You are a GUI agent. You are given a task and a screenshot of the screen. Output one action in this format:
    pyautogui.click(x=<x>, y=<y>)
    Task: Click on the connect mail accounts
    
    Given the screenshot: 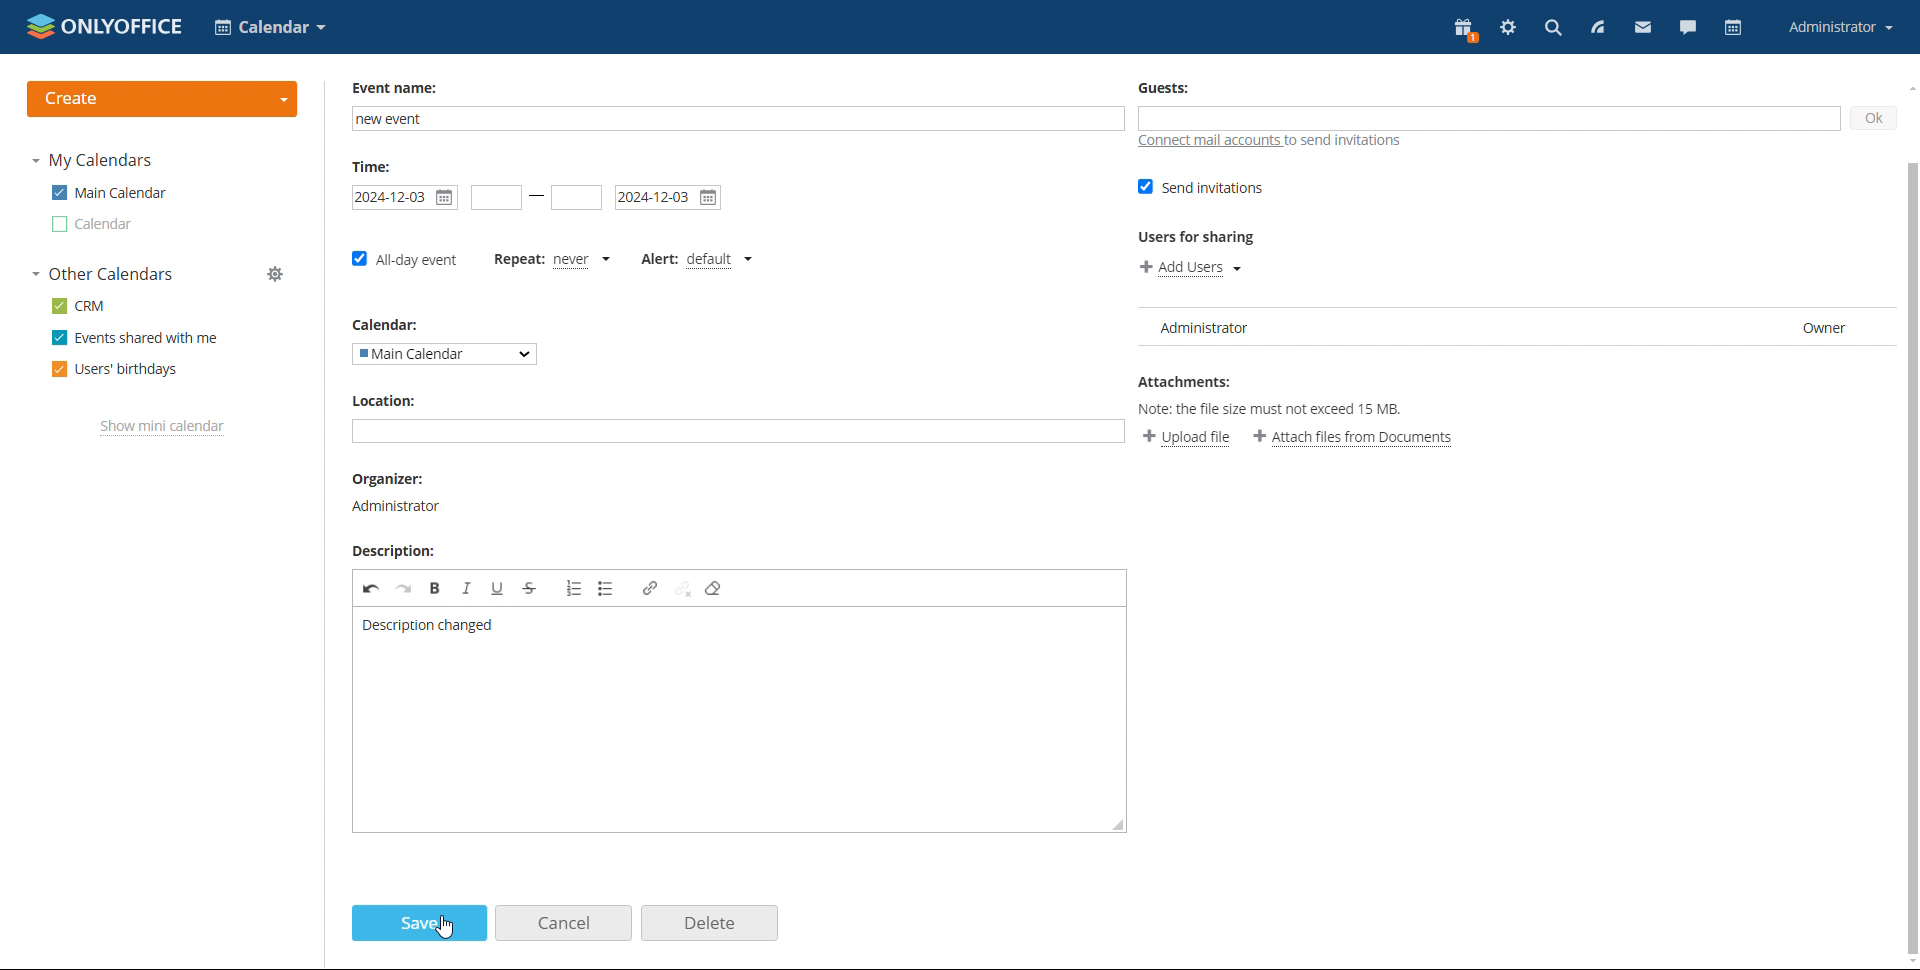 What is the action you would take?
    pyautogui.click(x=1268, y=145)
    